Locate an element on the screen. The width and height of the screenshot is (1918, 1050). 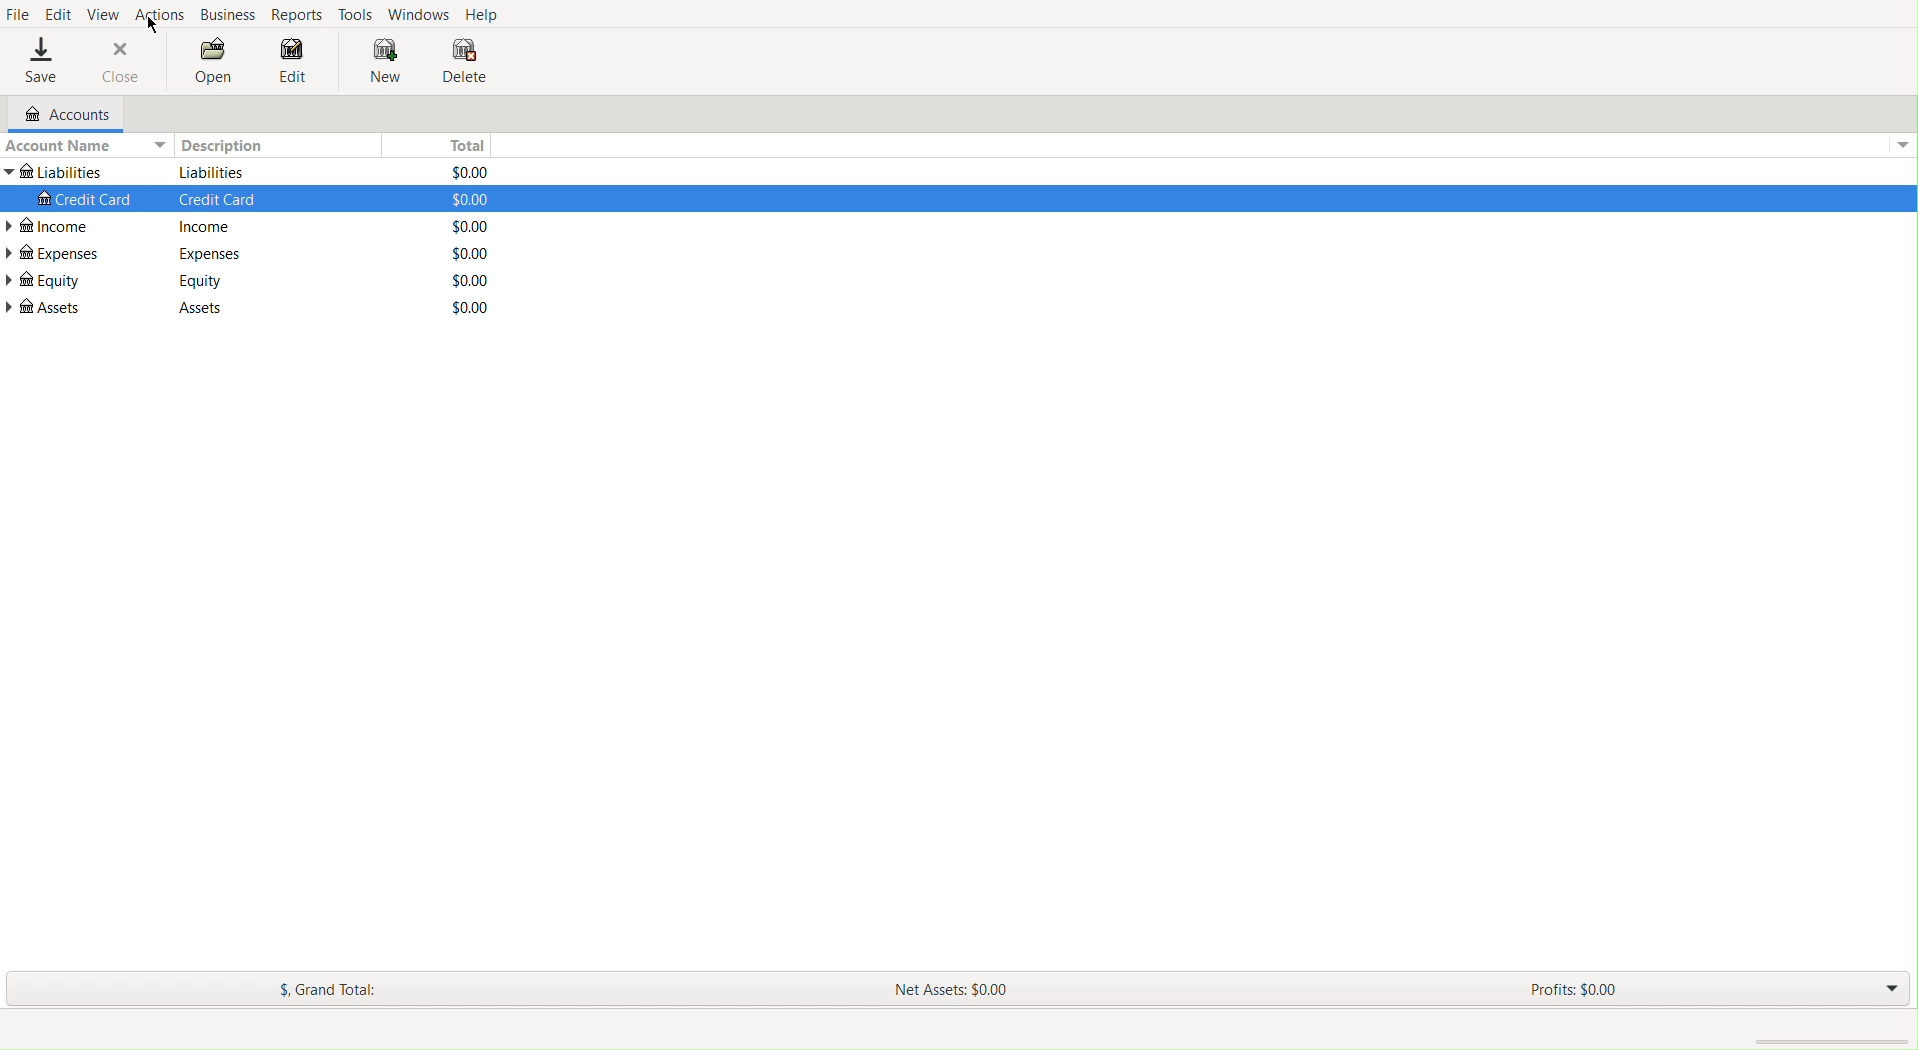
Credit Card is located at coordinates (86, 200).